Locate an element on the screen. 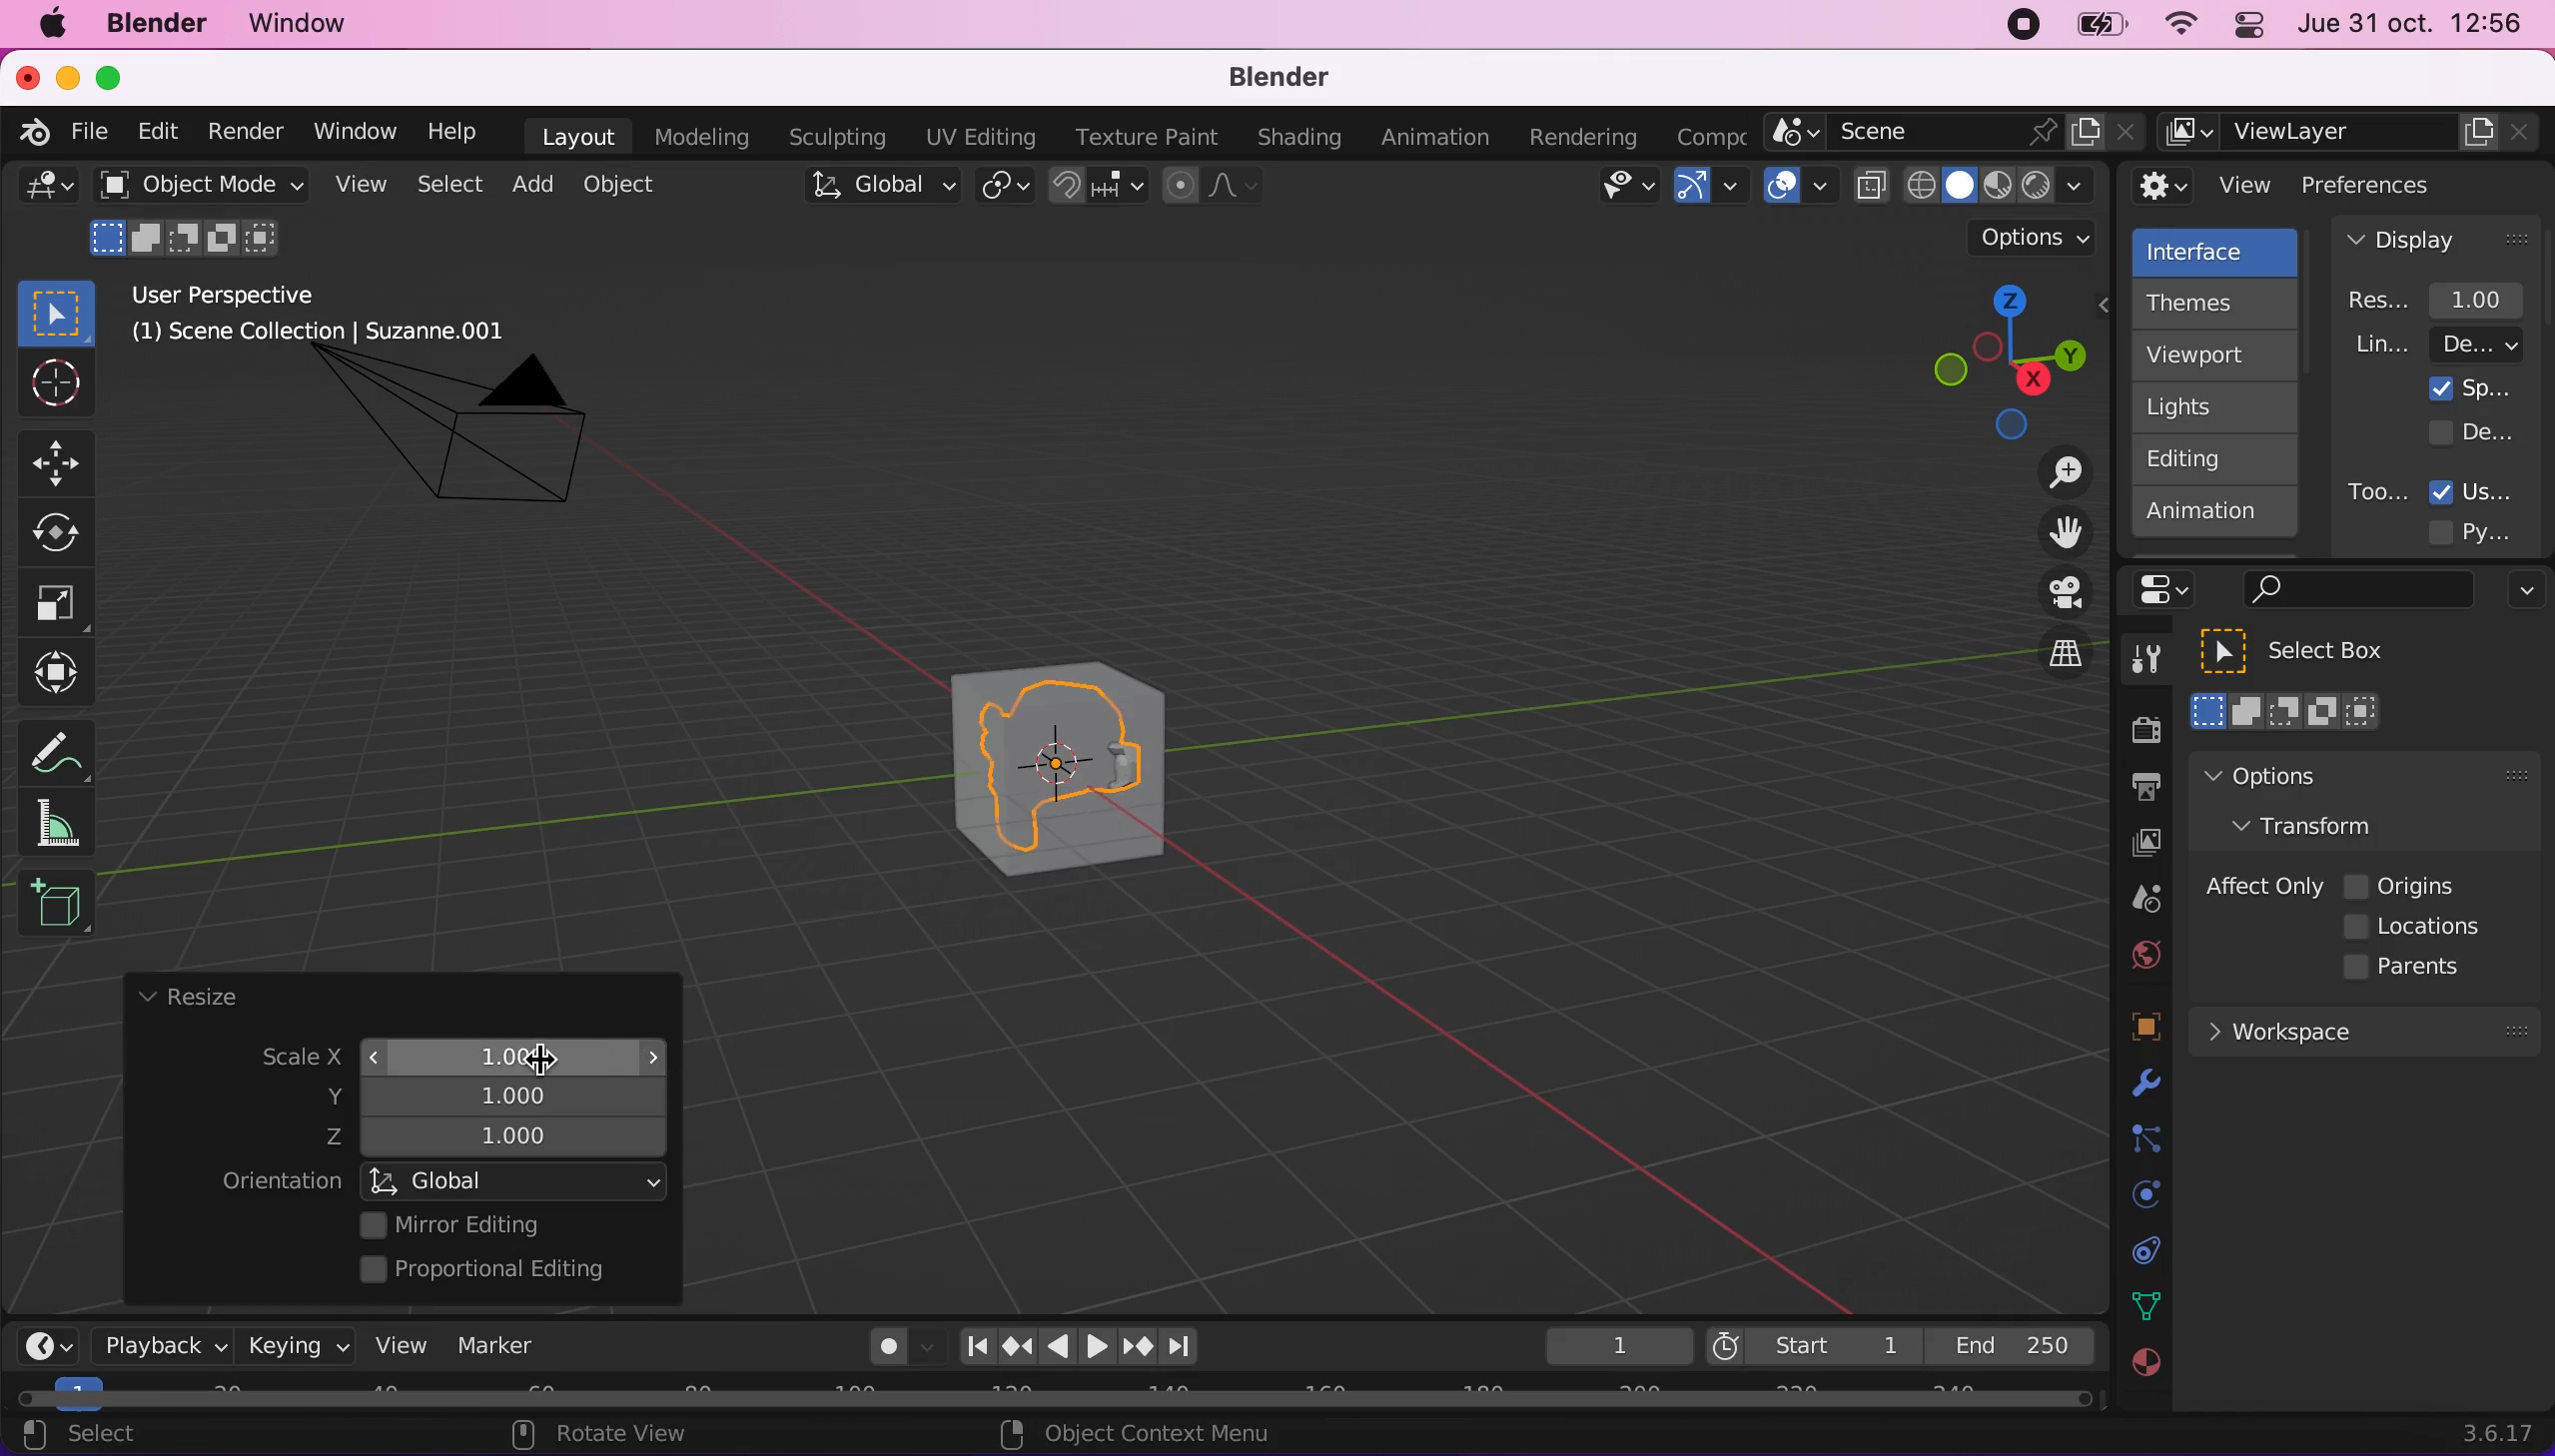 This screenshot has height=1456, width=2555. keyframe is located at coordinates (1616, 1347).